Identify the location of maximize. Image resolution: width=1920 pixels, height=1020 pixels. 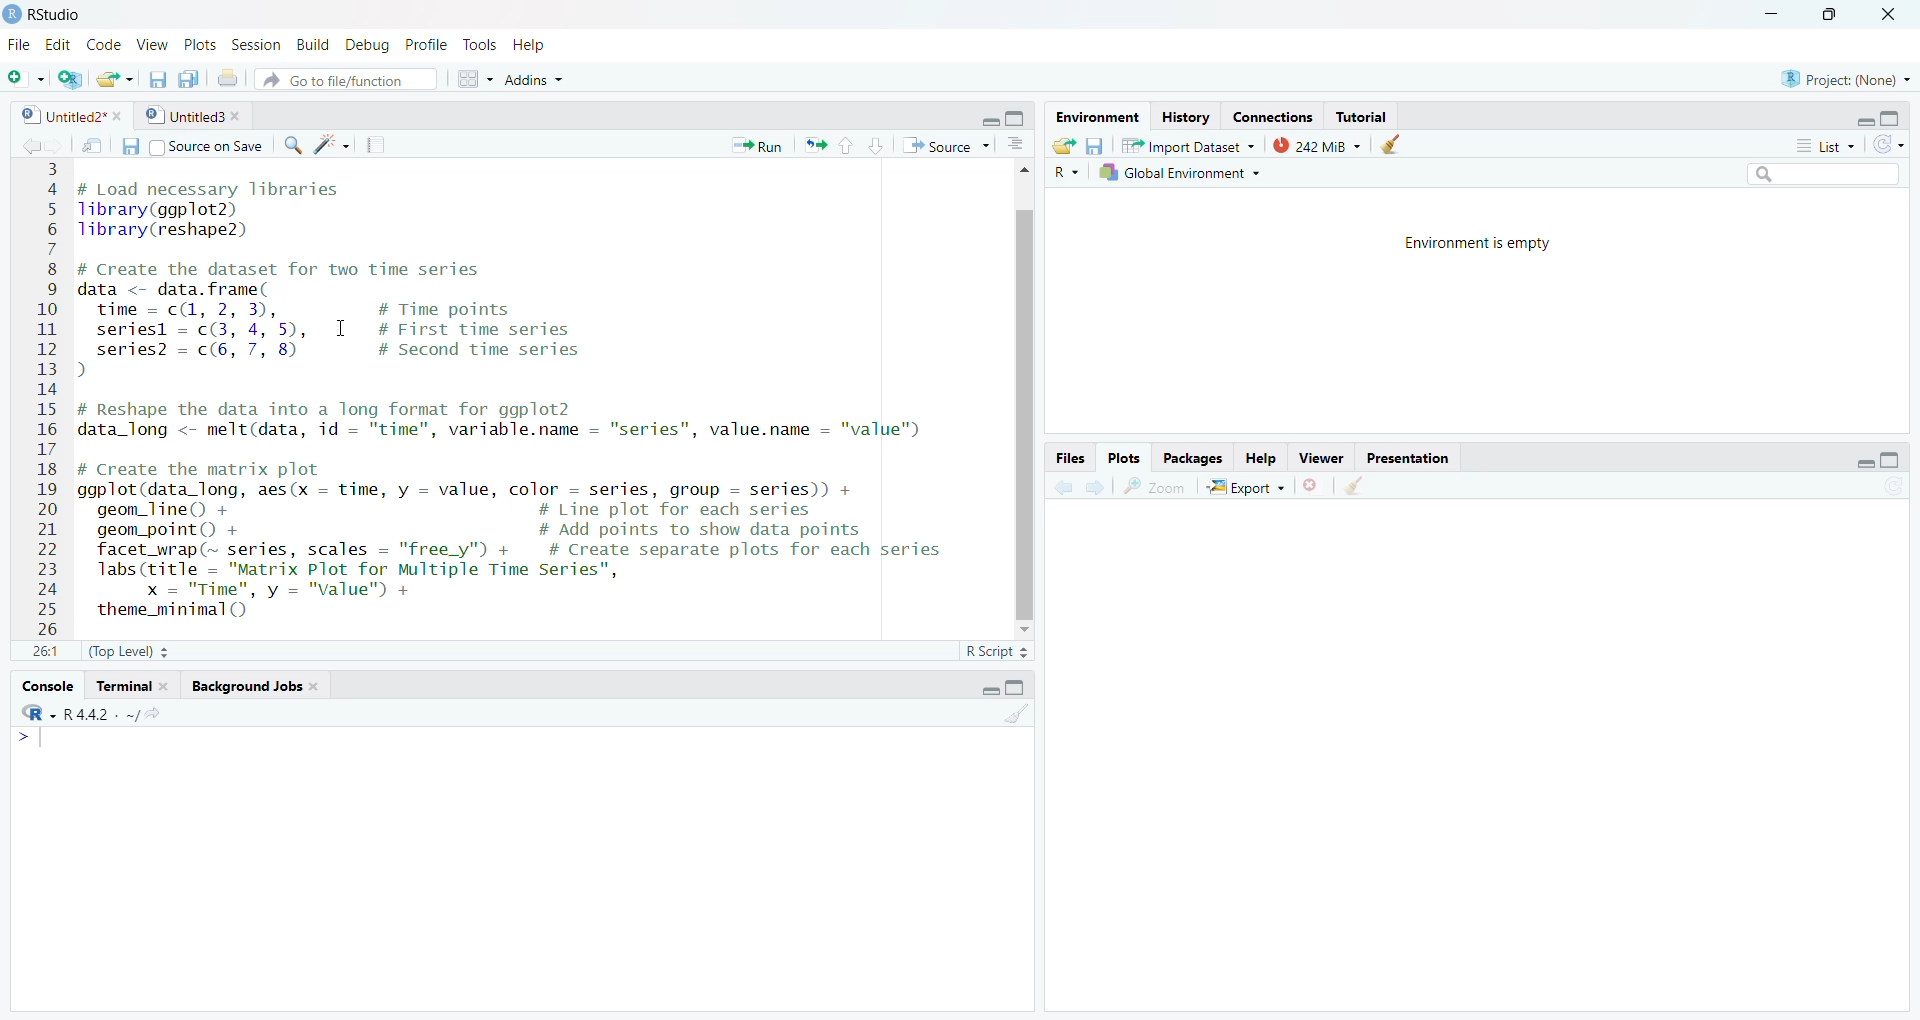
(1892, 460).